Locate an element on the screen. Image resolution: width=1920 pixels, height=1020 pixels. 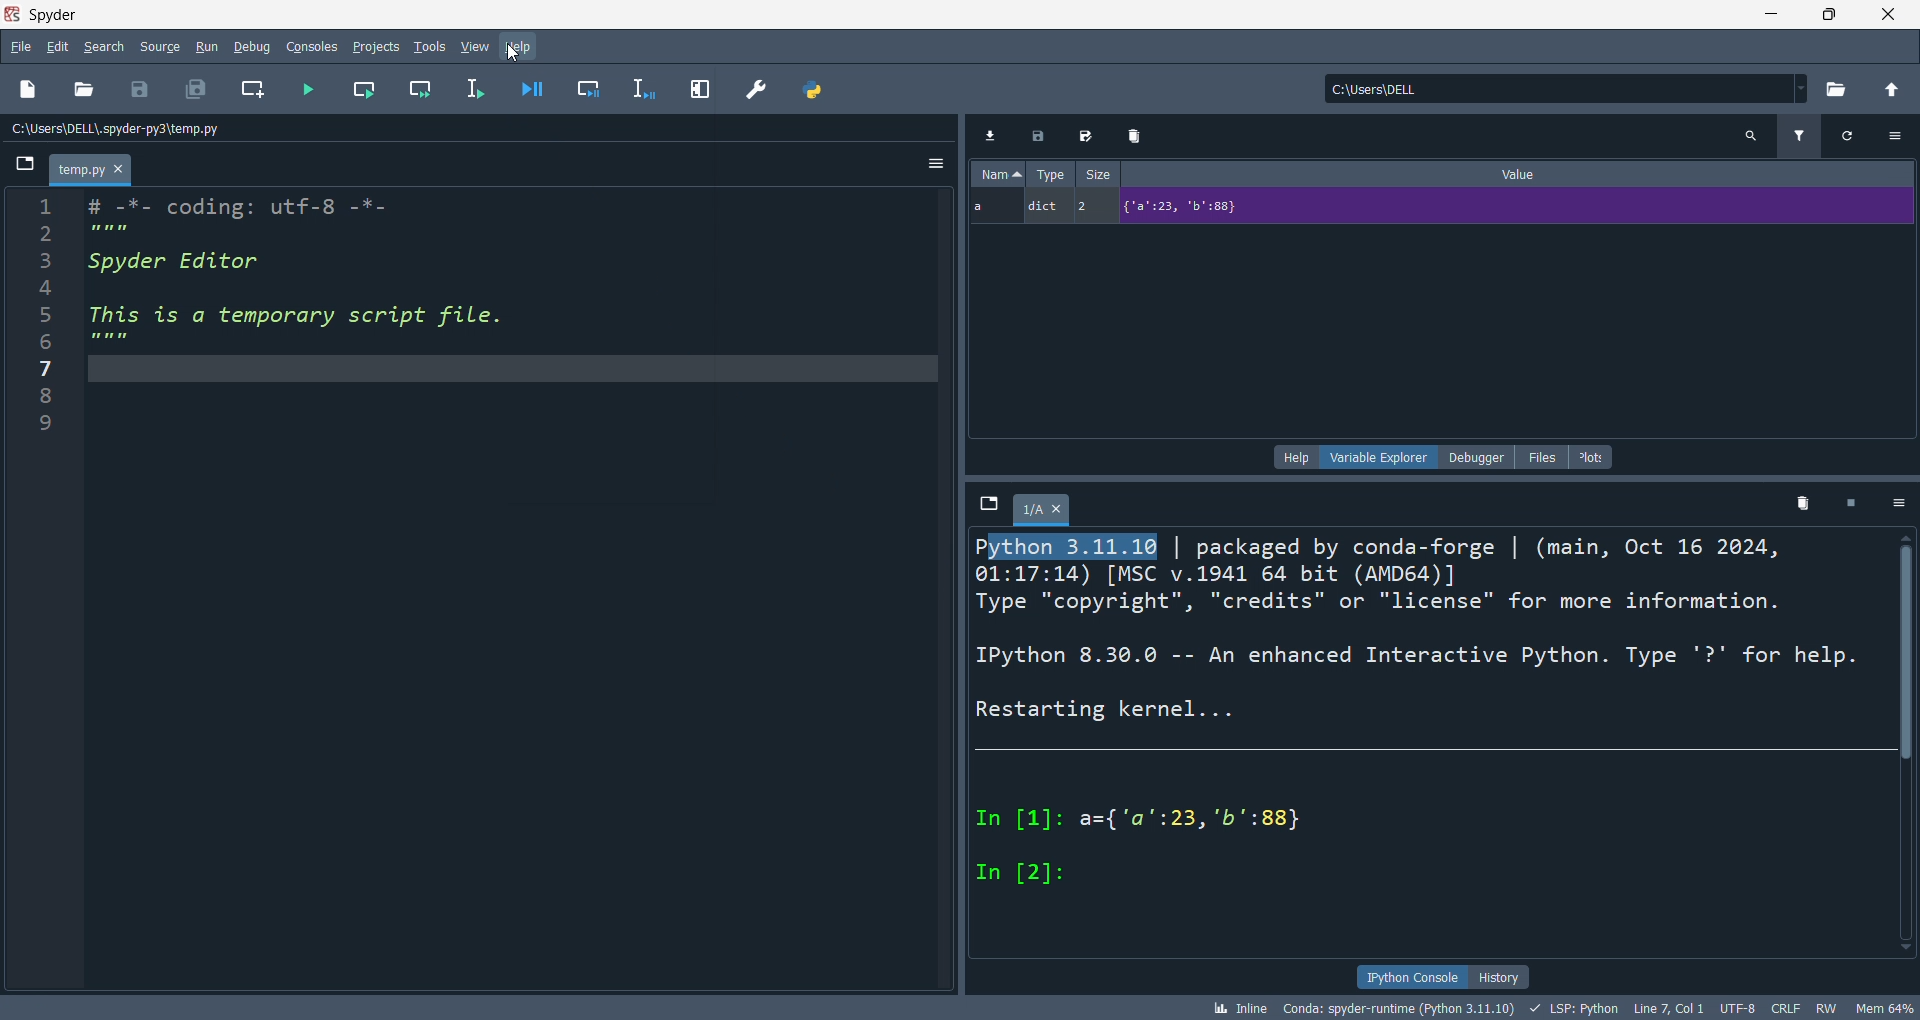
view is located at coordinates (477, 48).